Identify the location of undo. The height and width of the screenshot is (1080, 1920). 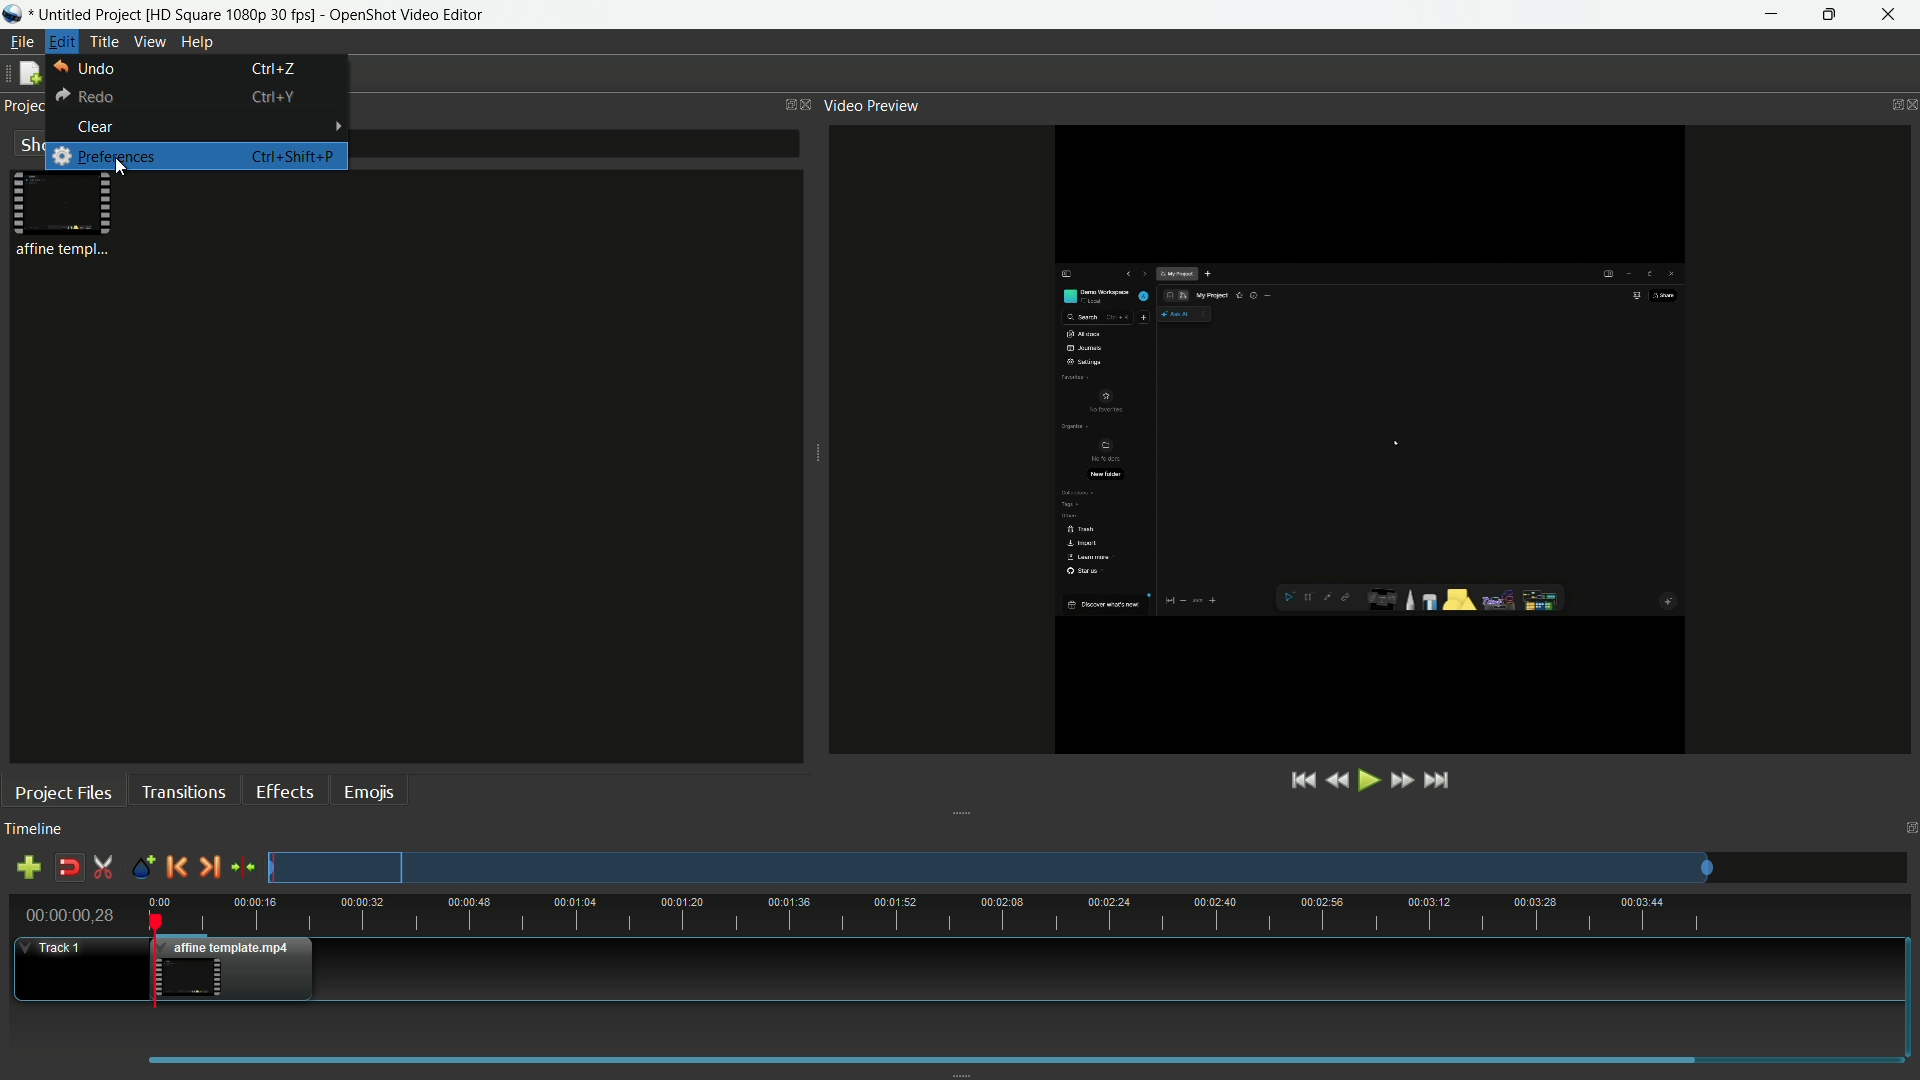
(83, 68).